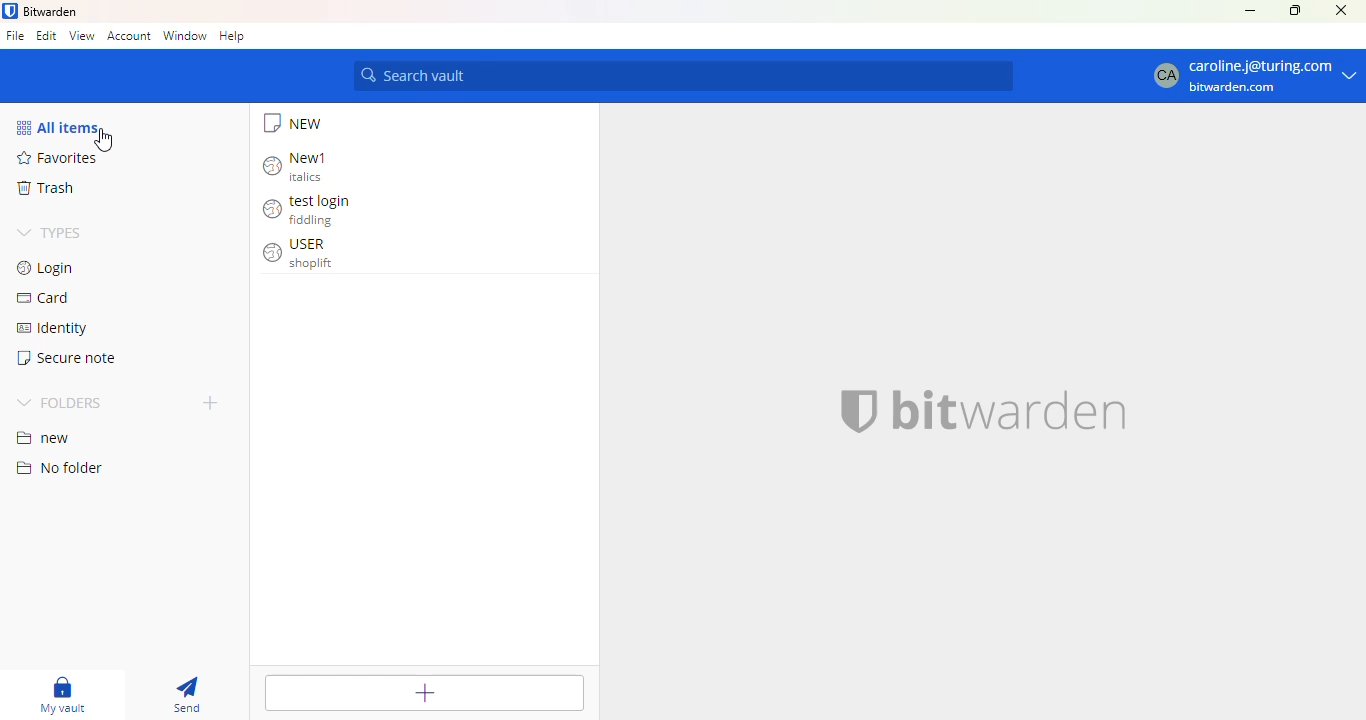  I want to click on test login fiddling, so click(306, 211).